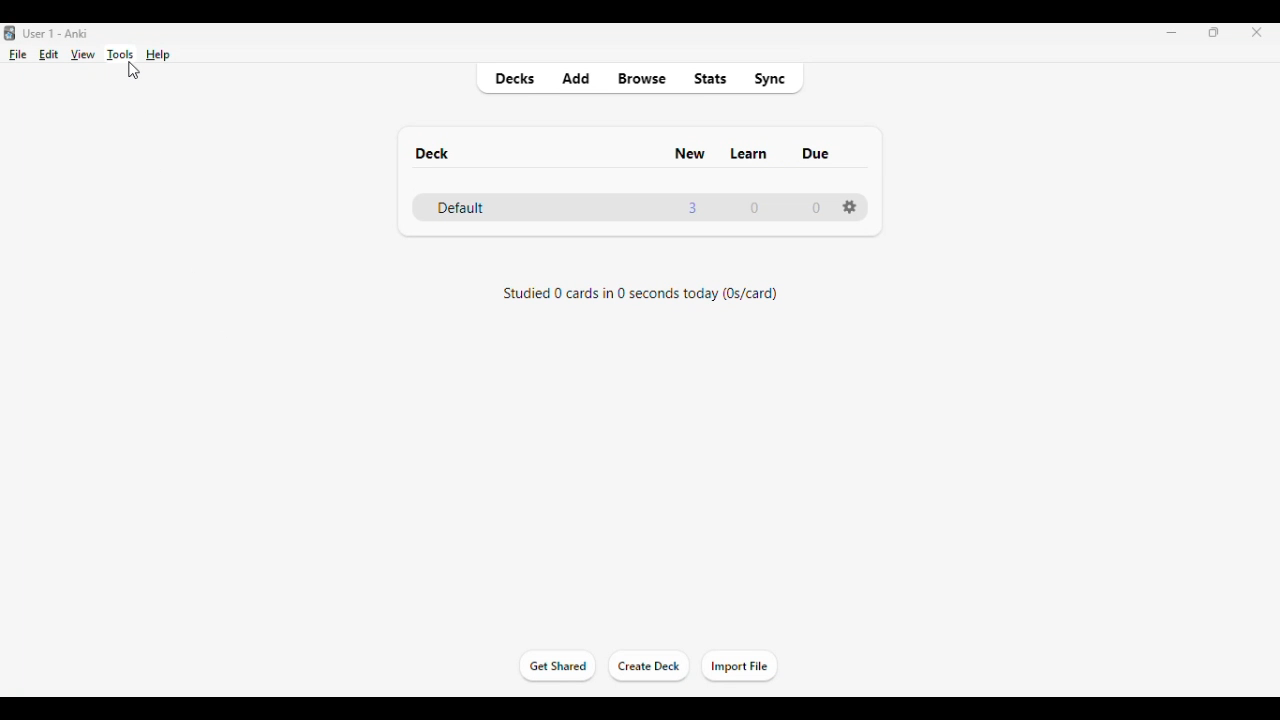 This screenshot has width=1280, height=720. Describe the element at coordinates (1214, 32) in the screenshot. I see `maximize` at that location.